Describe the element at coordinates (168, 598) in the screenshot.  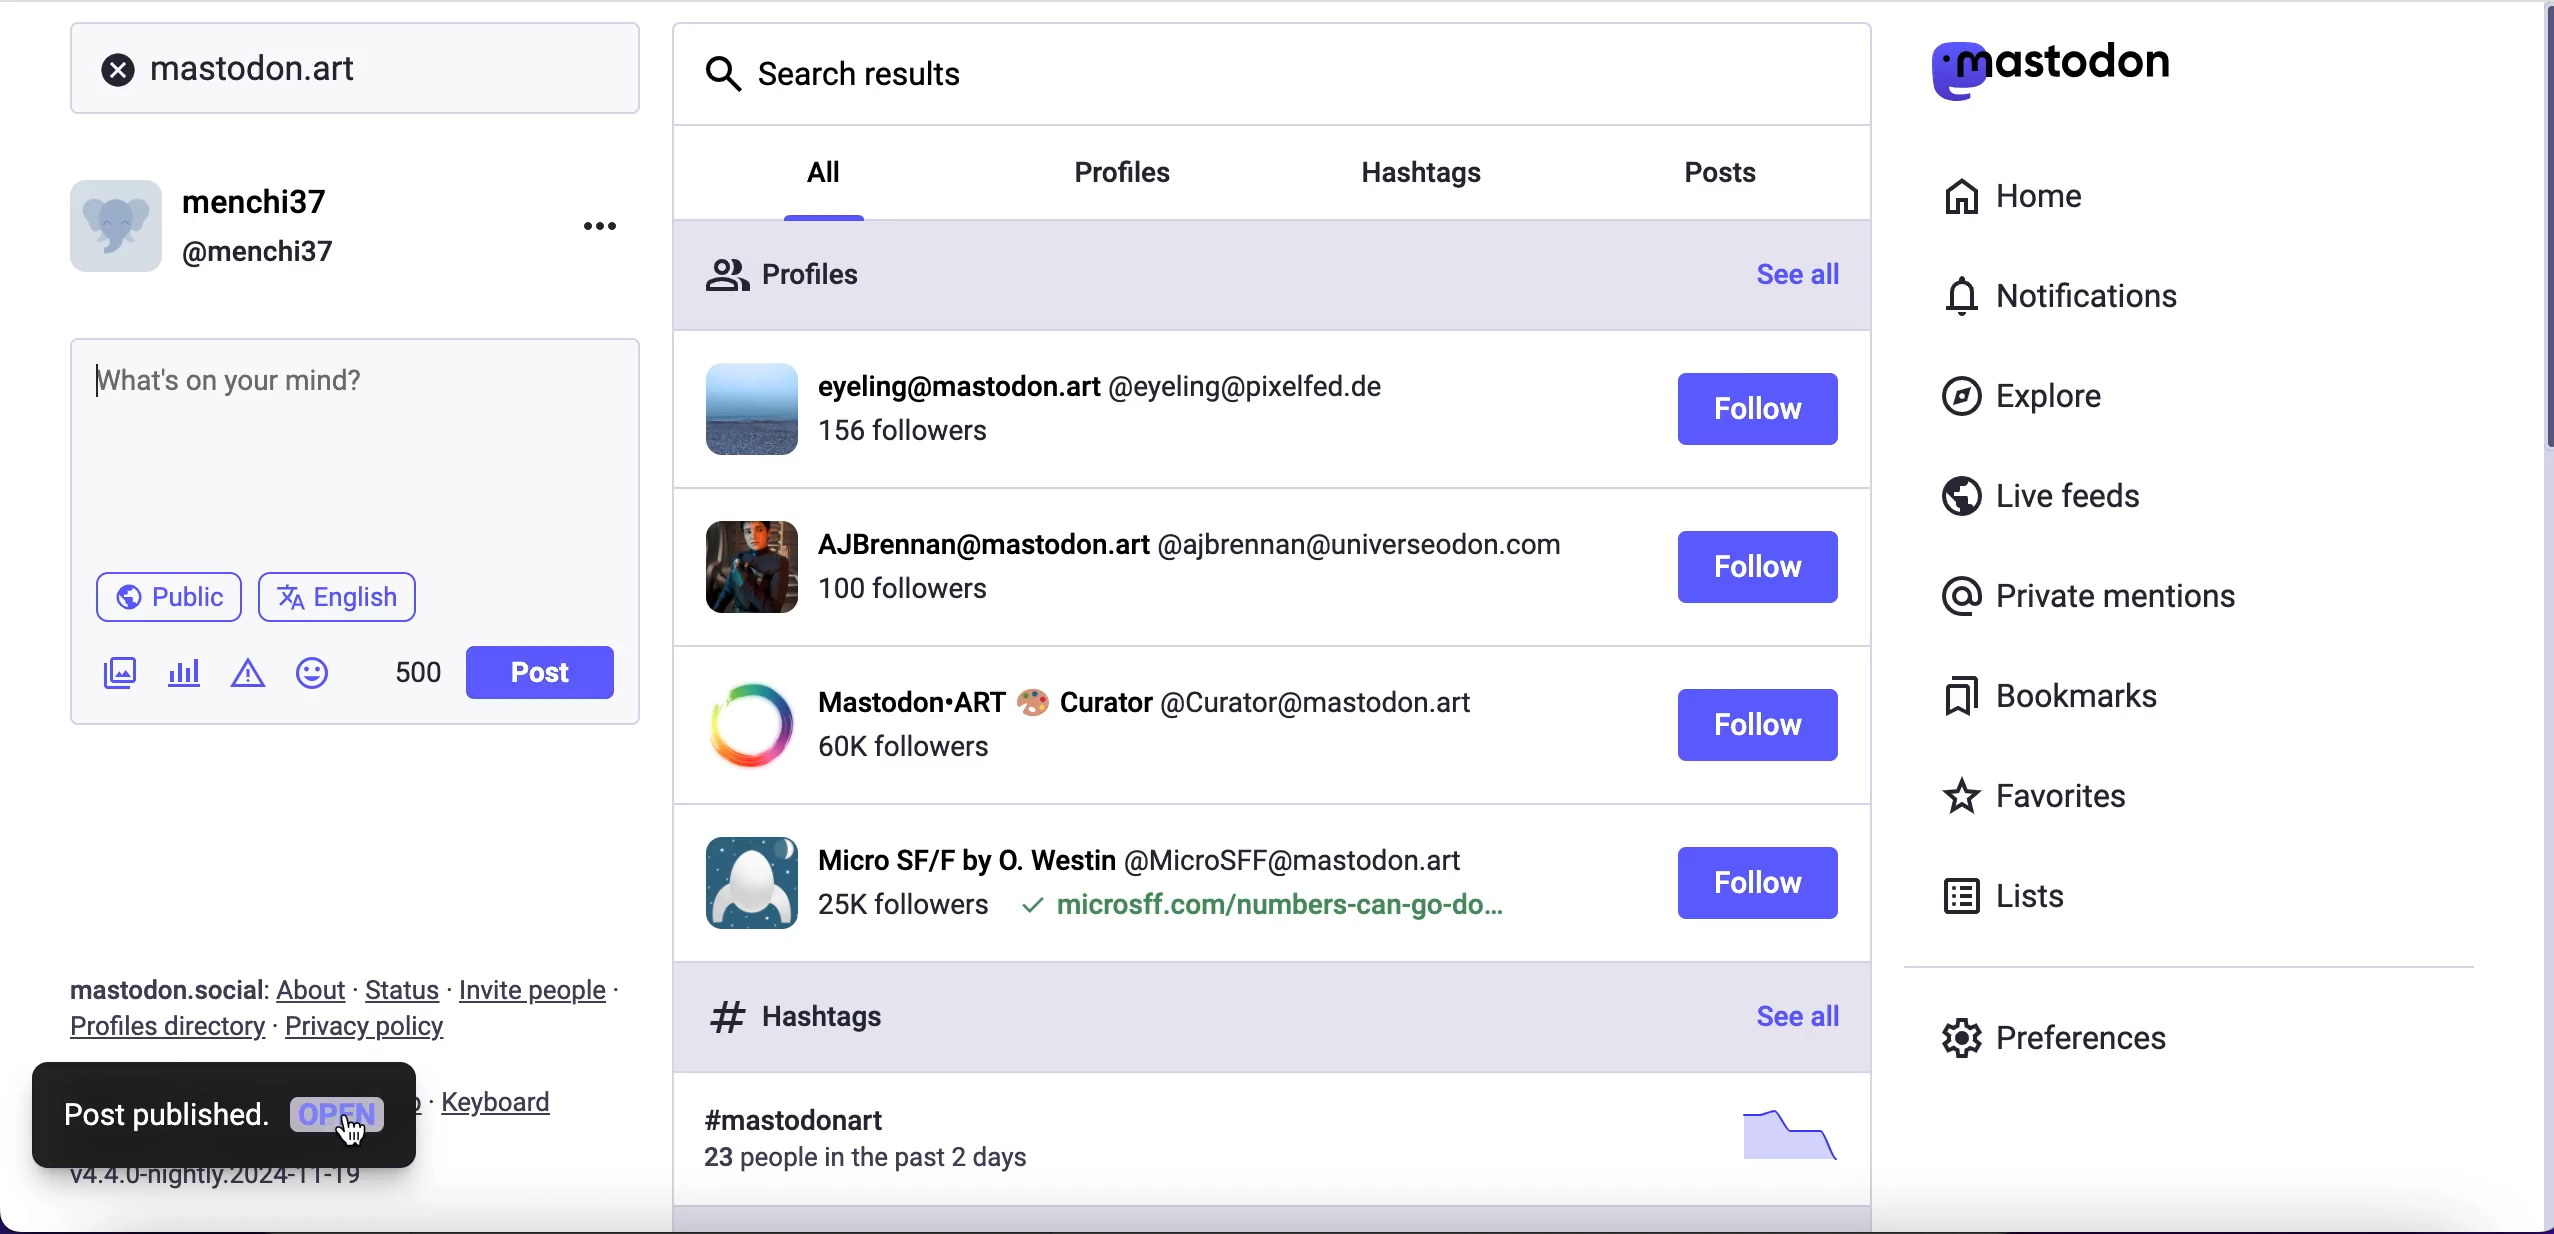
I see `public` at that location.